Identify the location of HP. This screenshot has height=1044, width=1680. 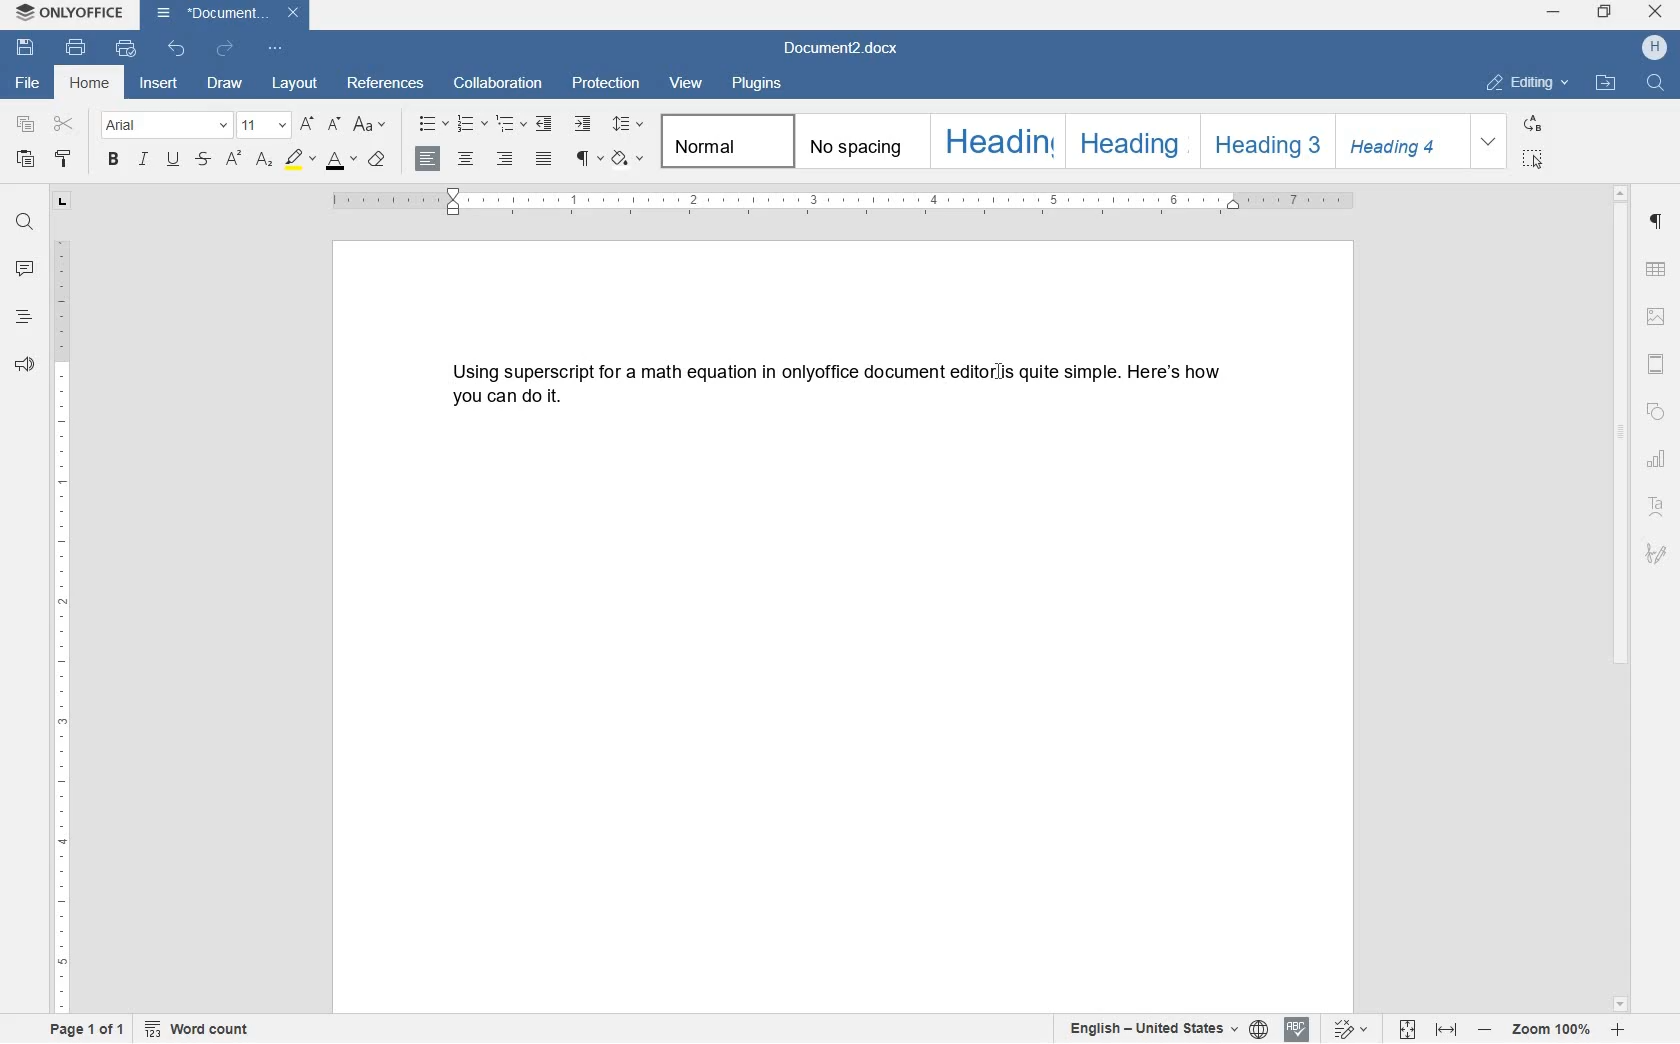
(1654, 49).